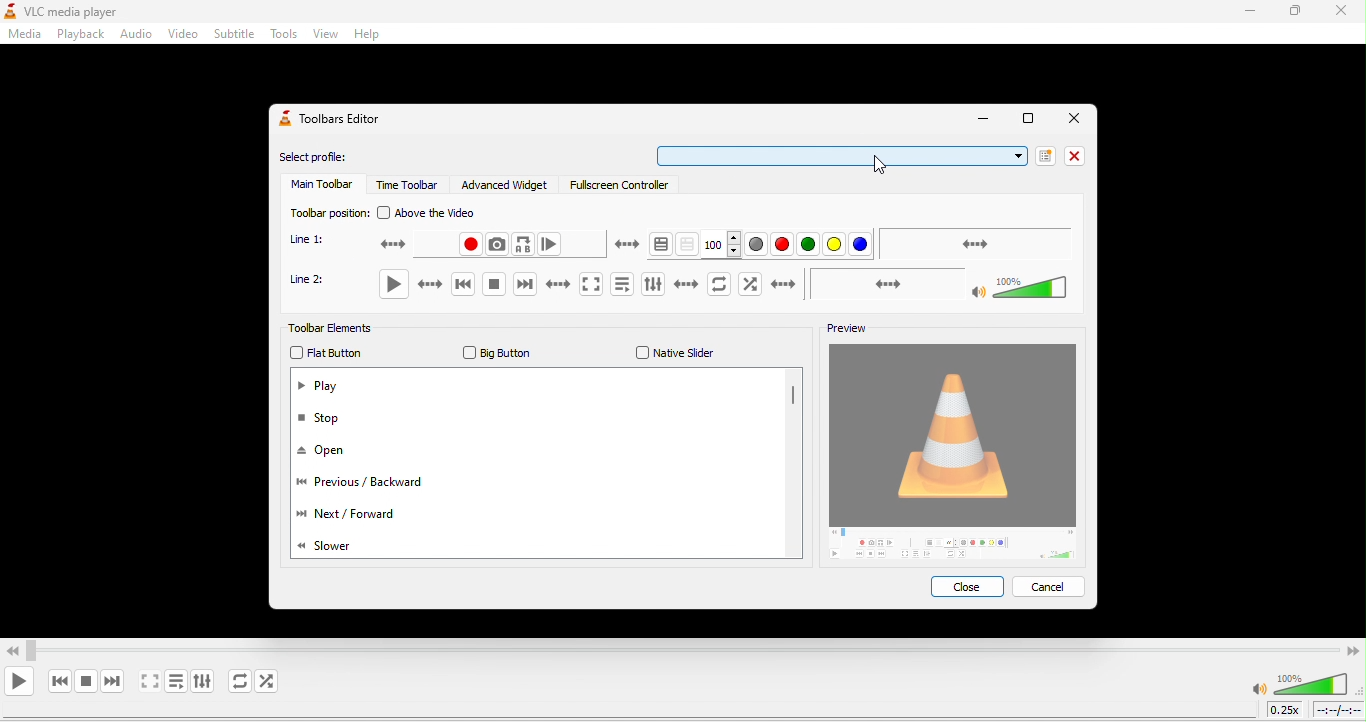  Describe the element at coordinates (525, 244) in the screenshot. I see `loop from point a to point b` at that location.